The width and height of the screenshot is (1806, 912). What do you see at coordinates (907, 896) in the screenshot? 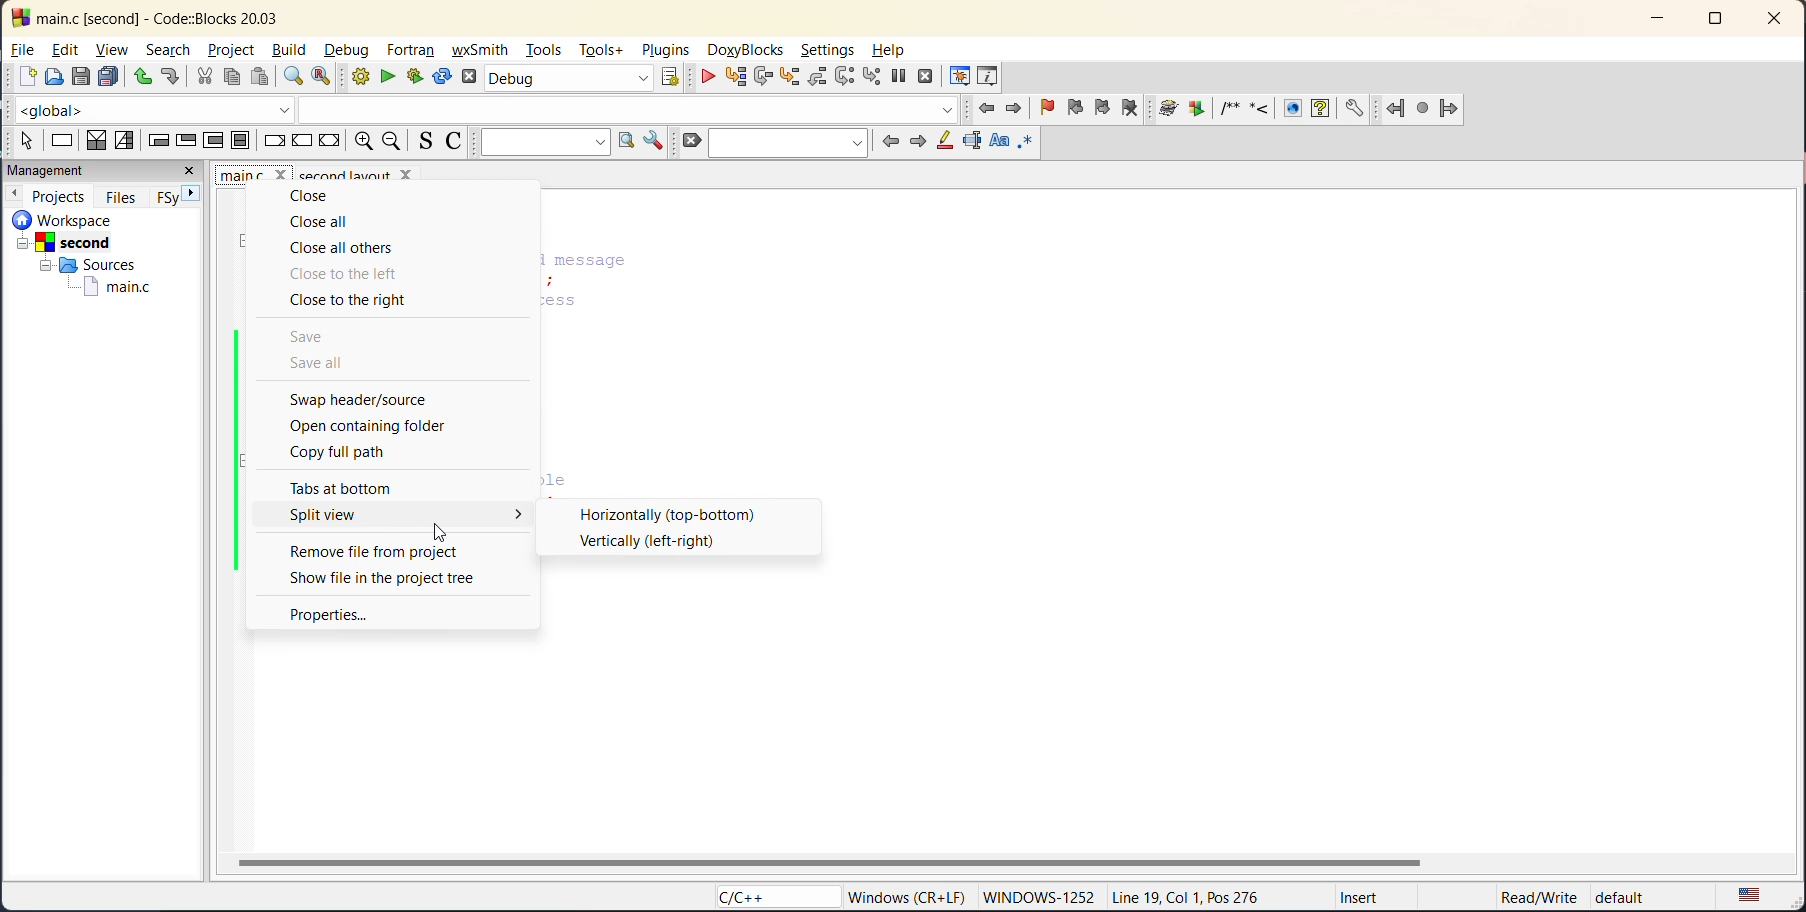
I see `metadata` at bounding box center [907, 896].